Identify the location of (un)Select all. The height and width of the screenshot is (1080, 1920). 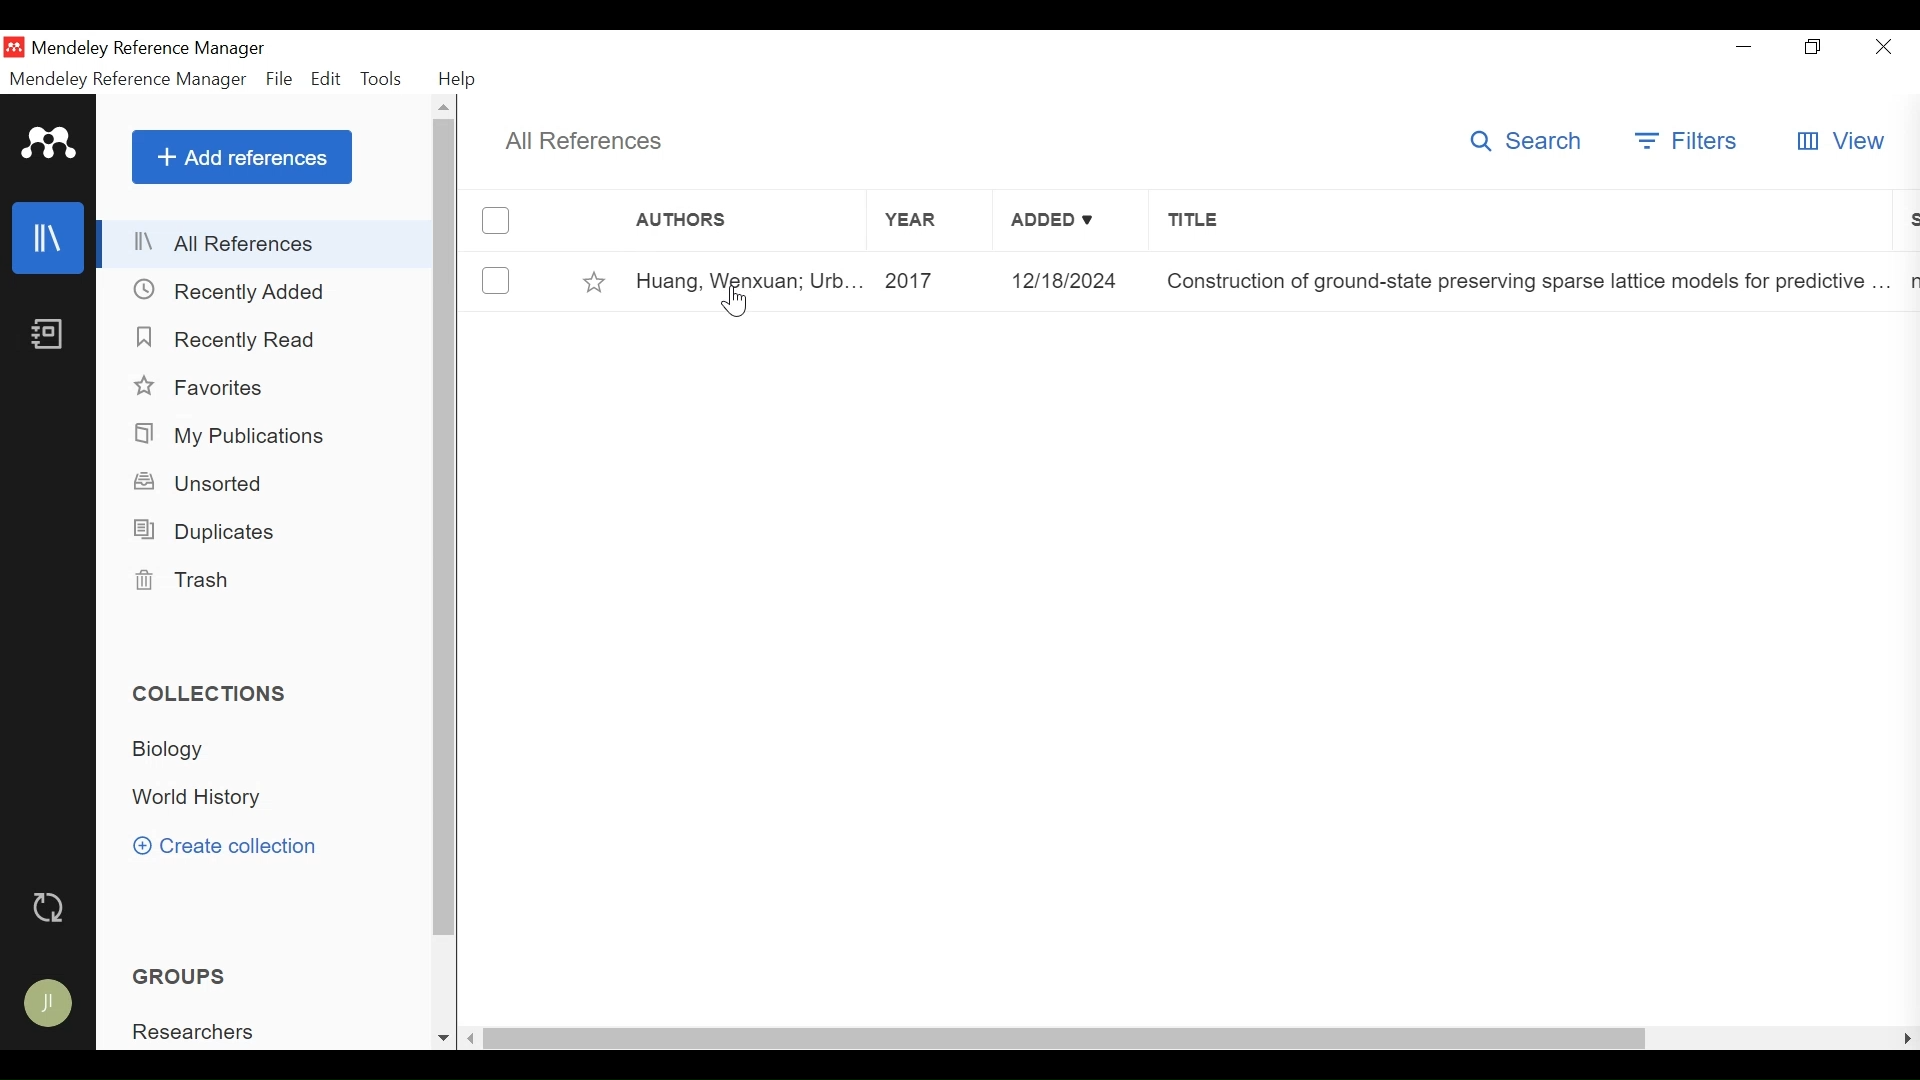
(496, 221).